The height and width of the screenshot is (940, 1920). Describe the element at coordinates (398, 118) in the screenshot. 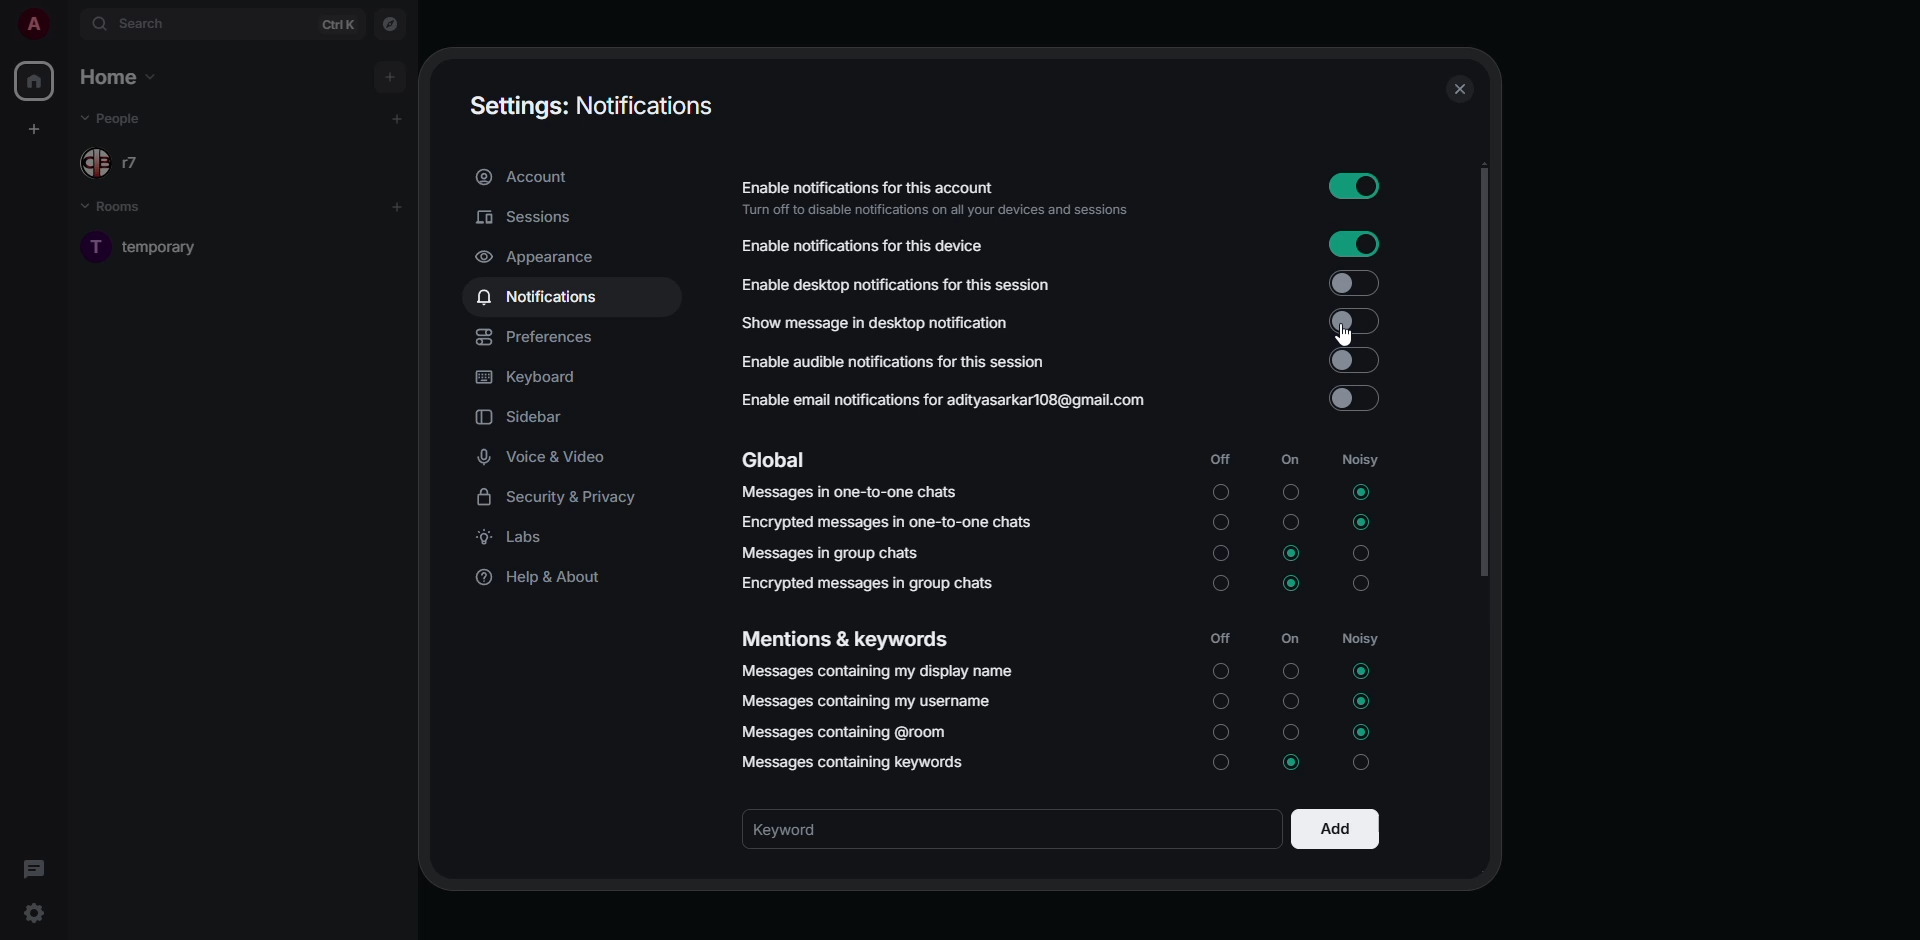

I see `add` at that location.